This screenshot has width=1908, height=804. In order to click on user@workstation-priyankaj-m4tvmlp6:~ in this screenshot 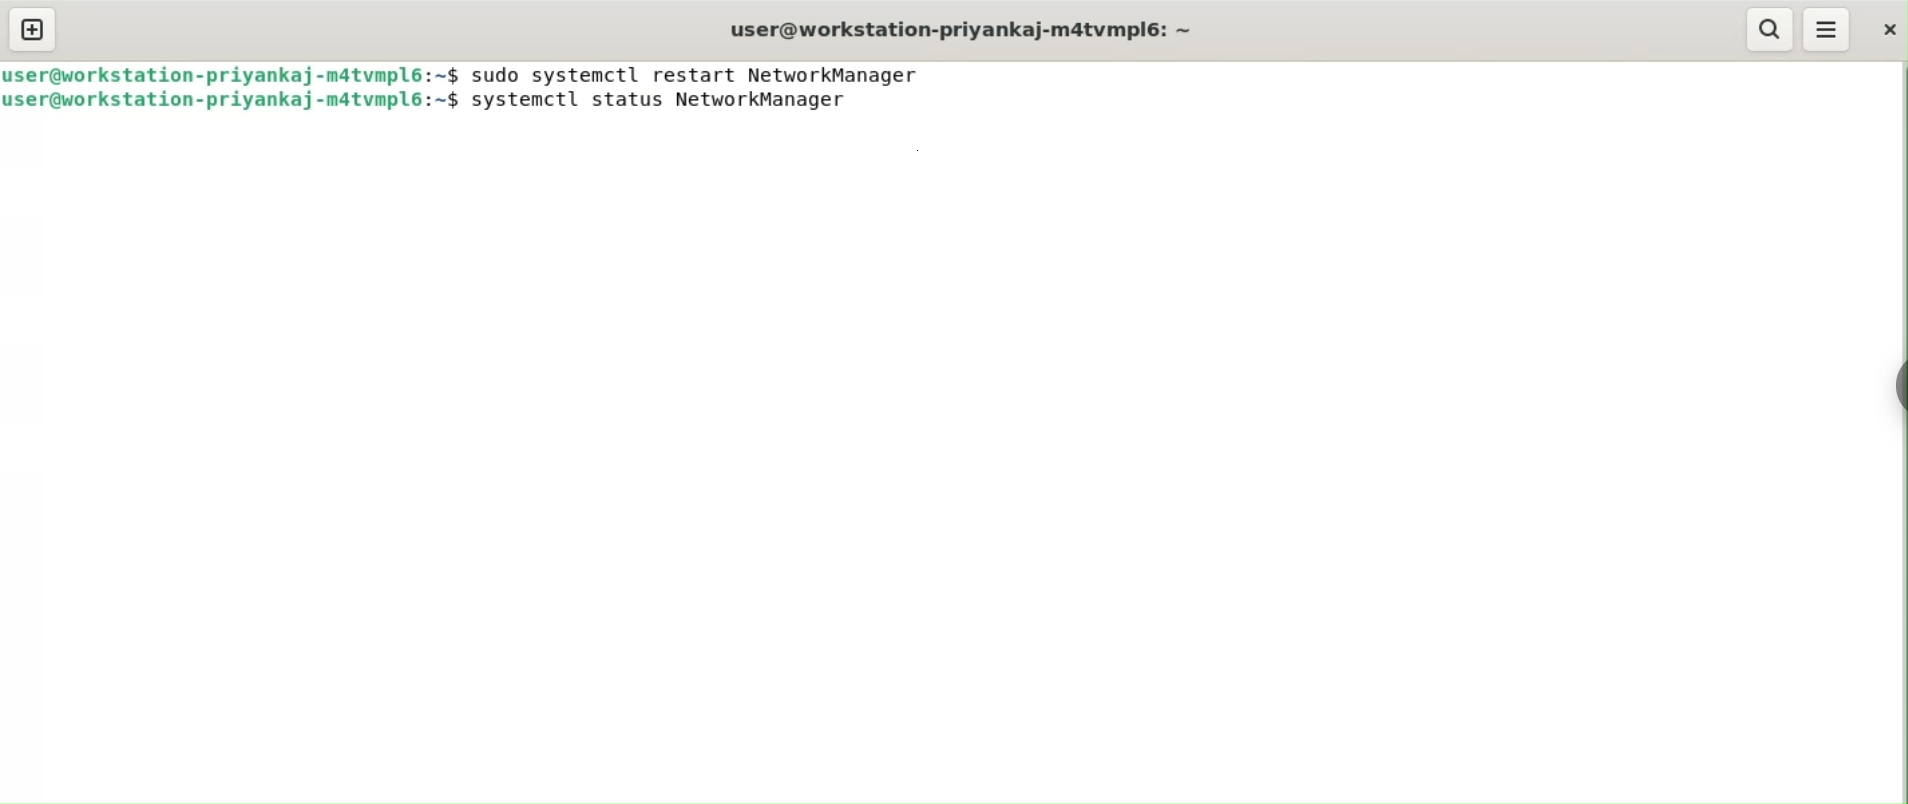, I will do `click(970, 28)`.